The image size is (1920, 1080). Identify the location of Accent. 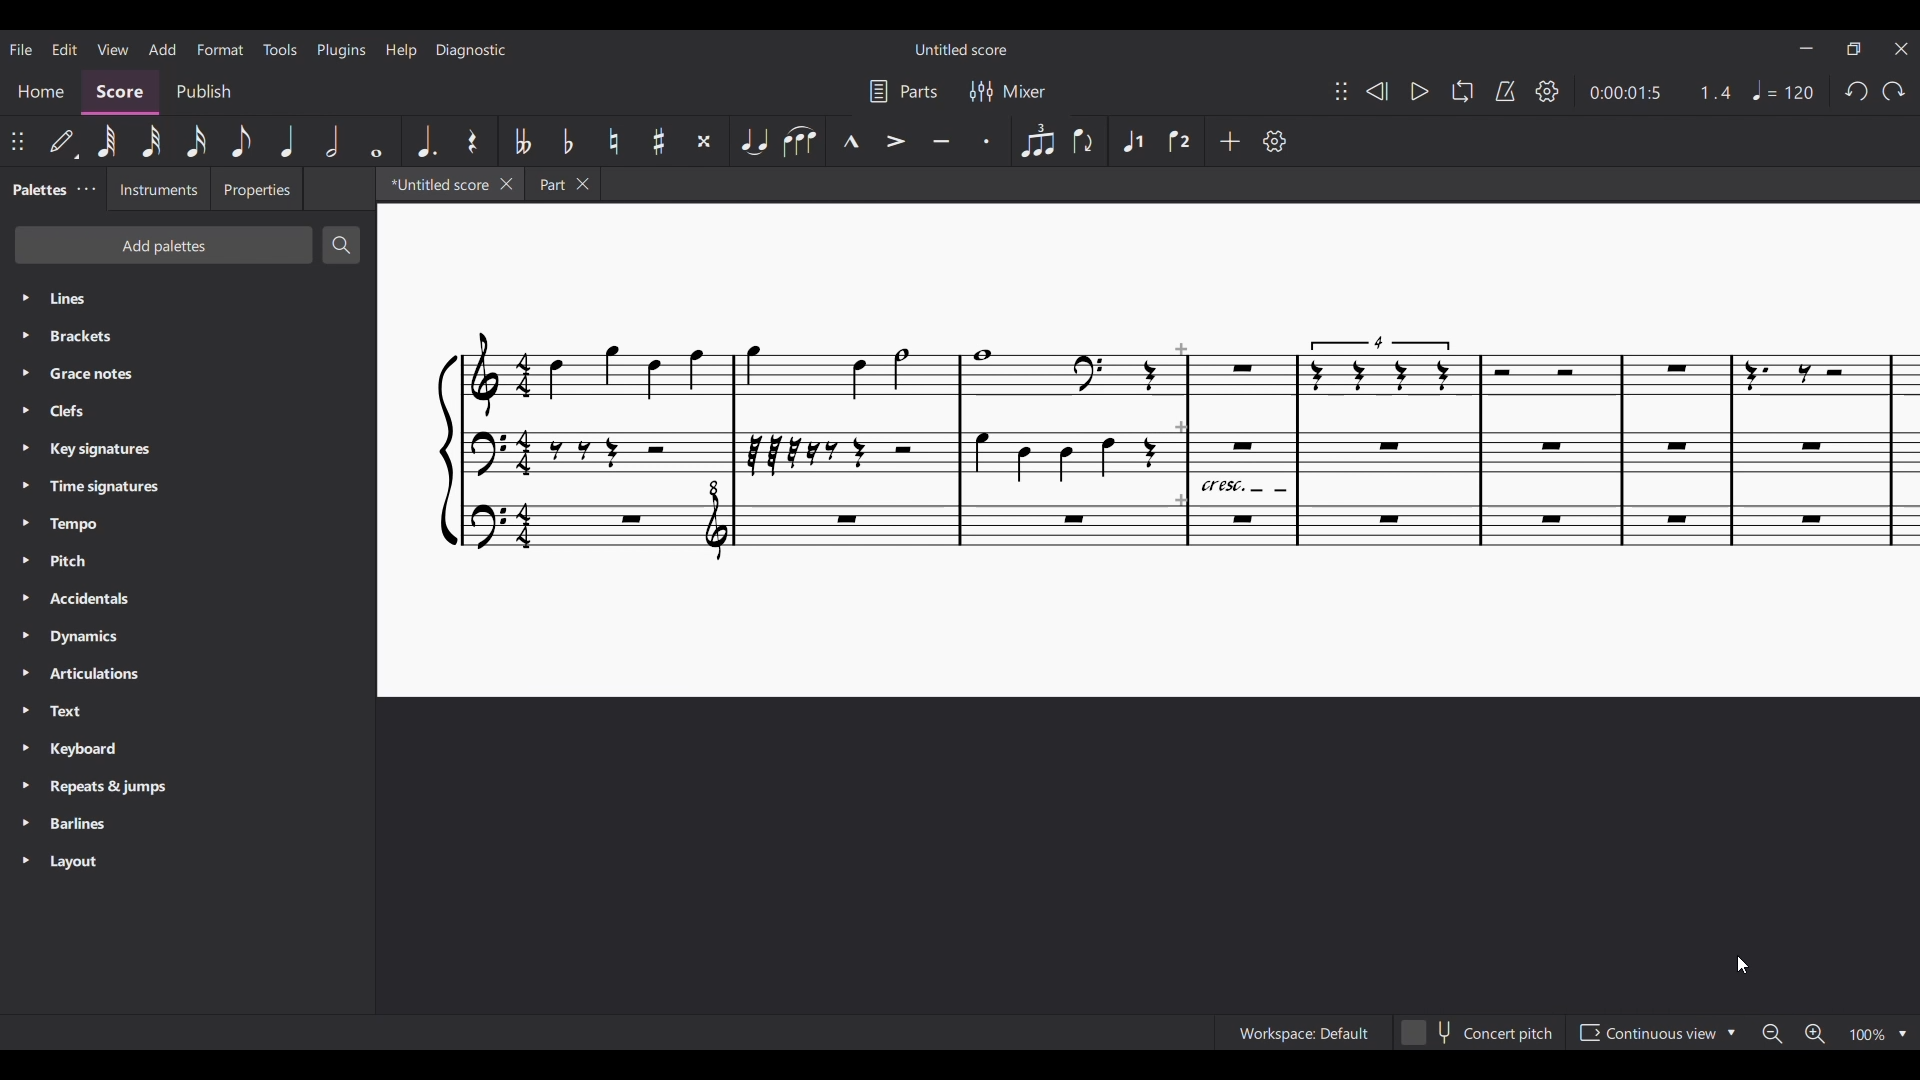
(894, 141).